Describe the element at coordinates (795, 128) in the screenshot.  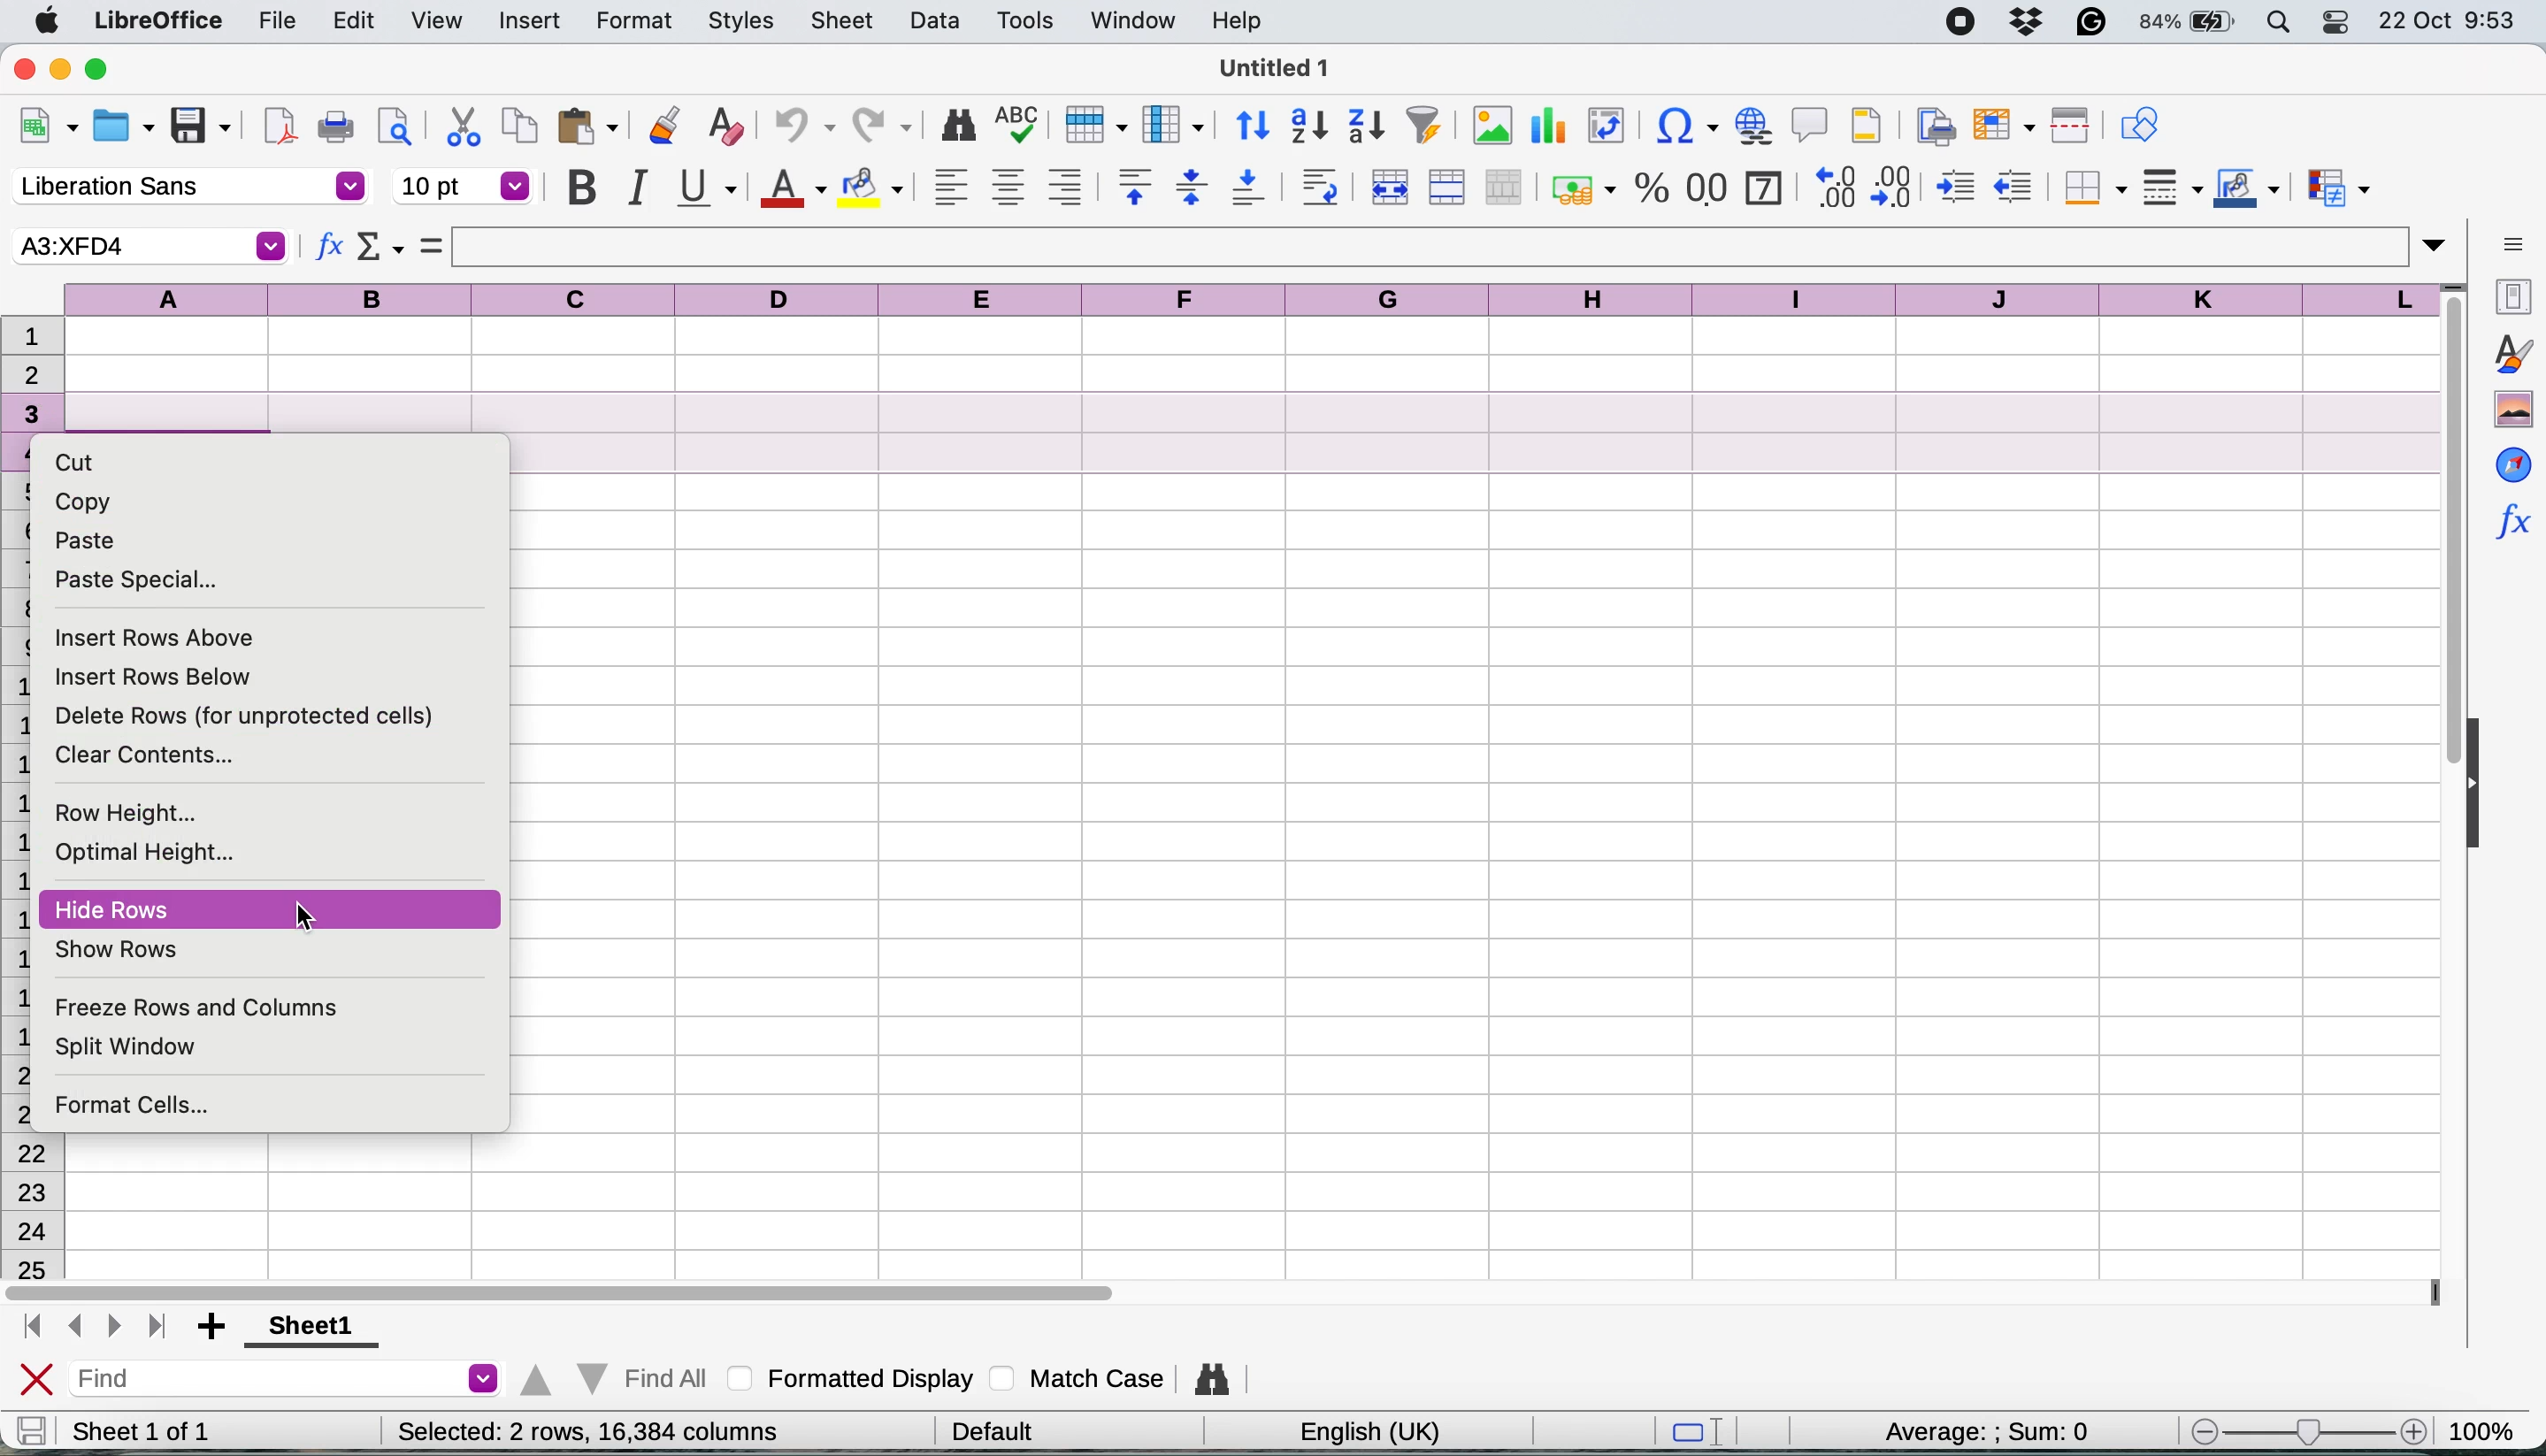
I see `undo` at that location.